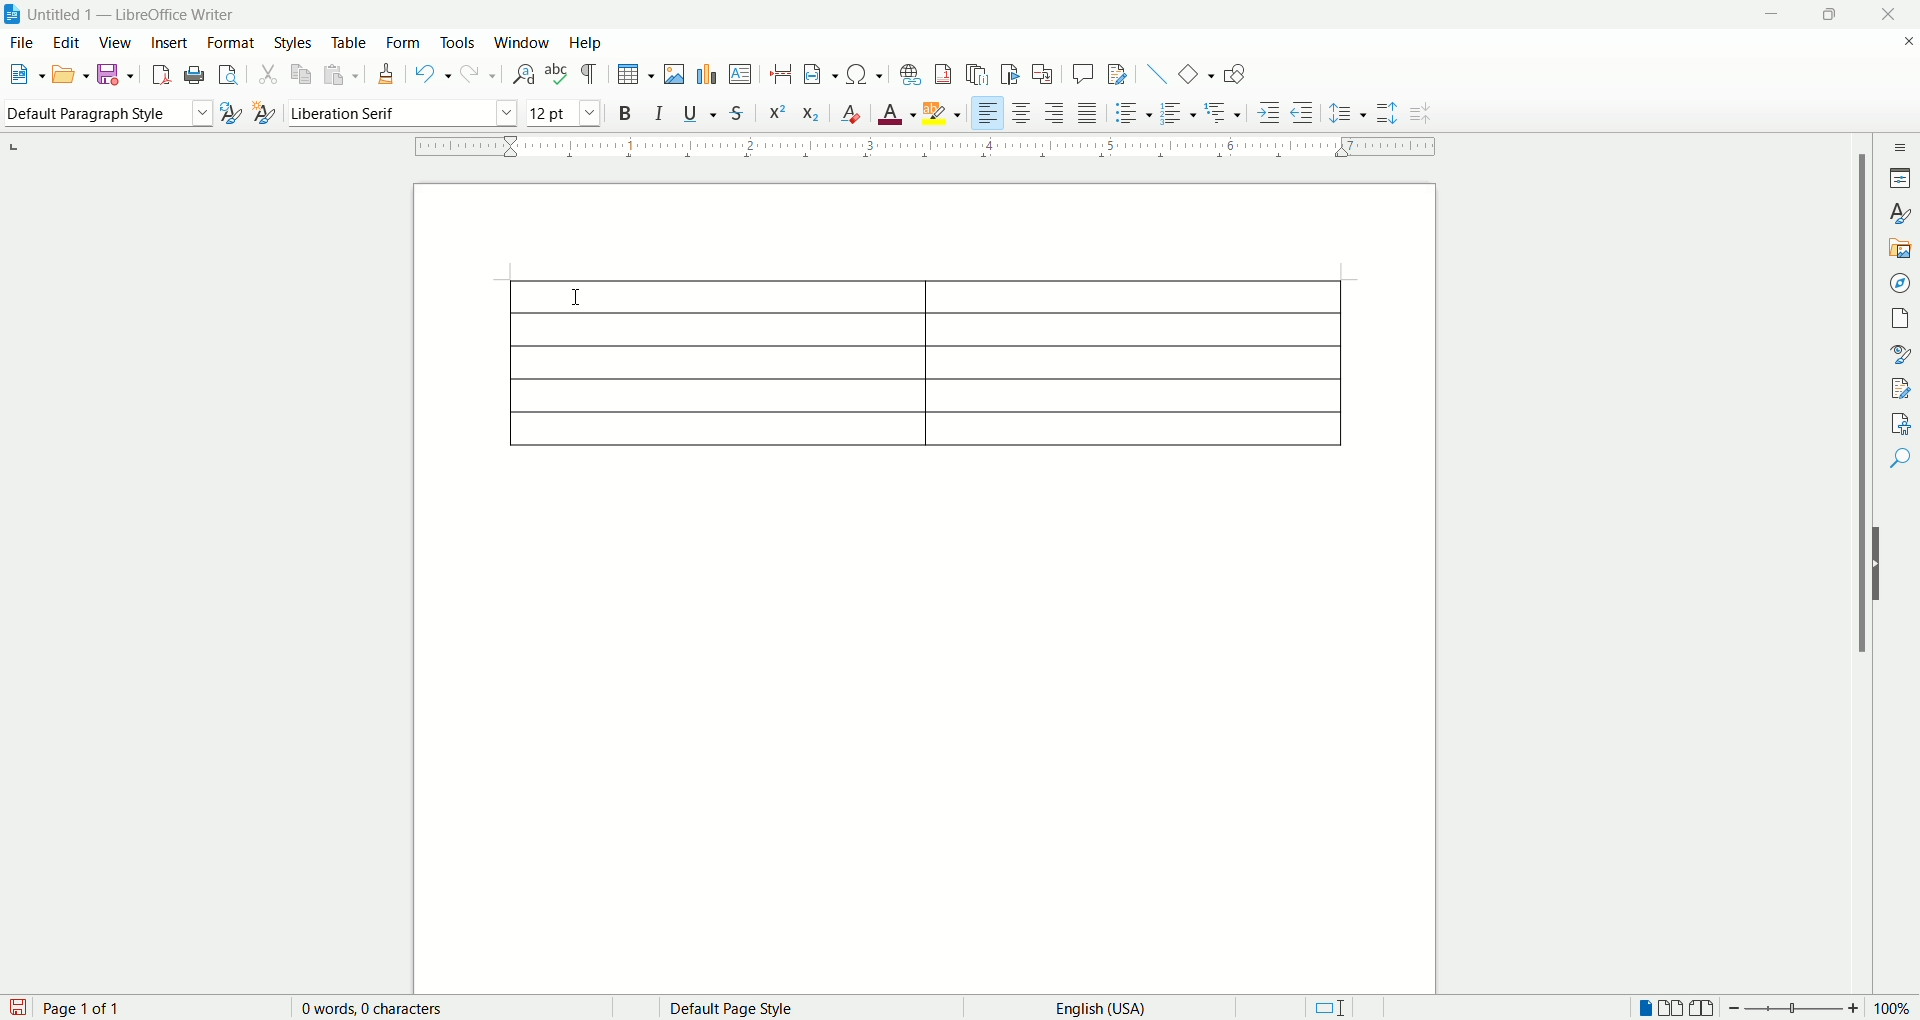  Describe the element at coordinates (1908, 42) in the screenshot. I see `close document` at that location.